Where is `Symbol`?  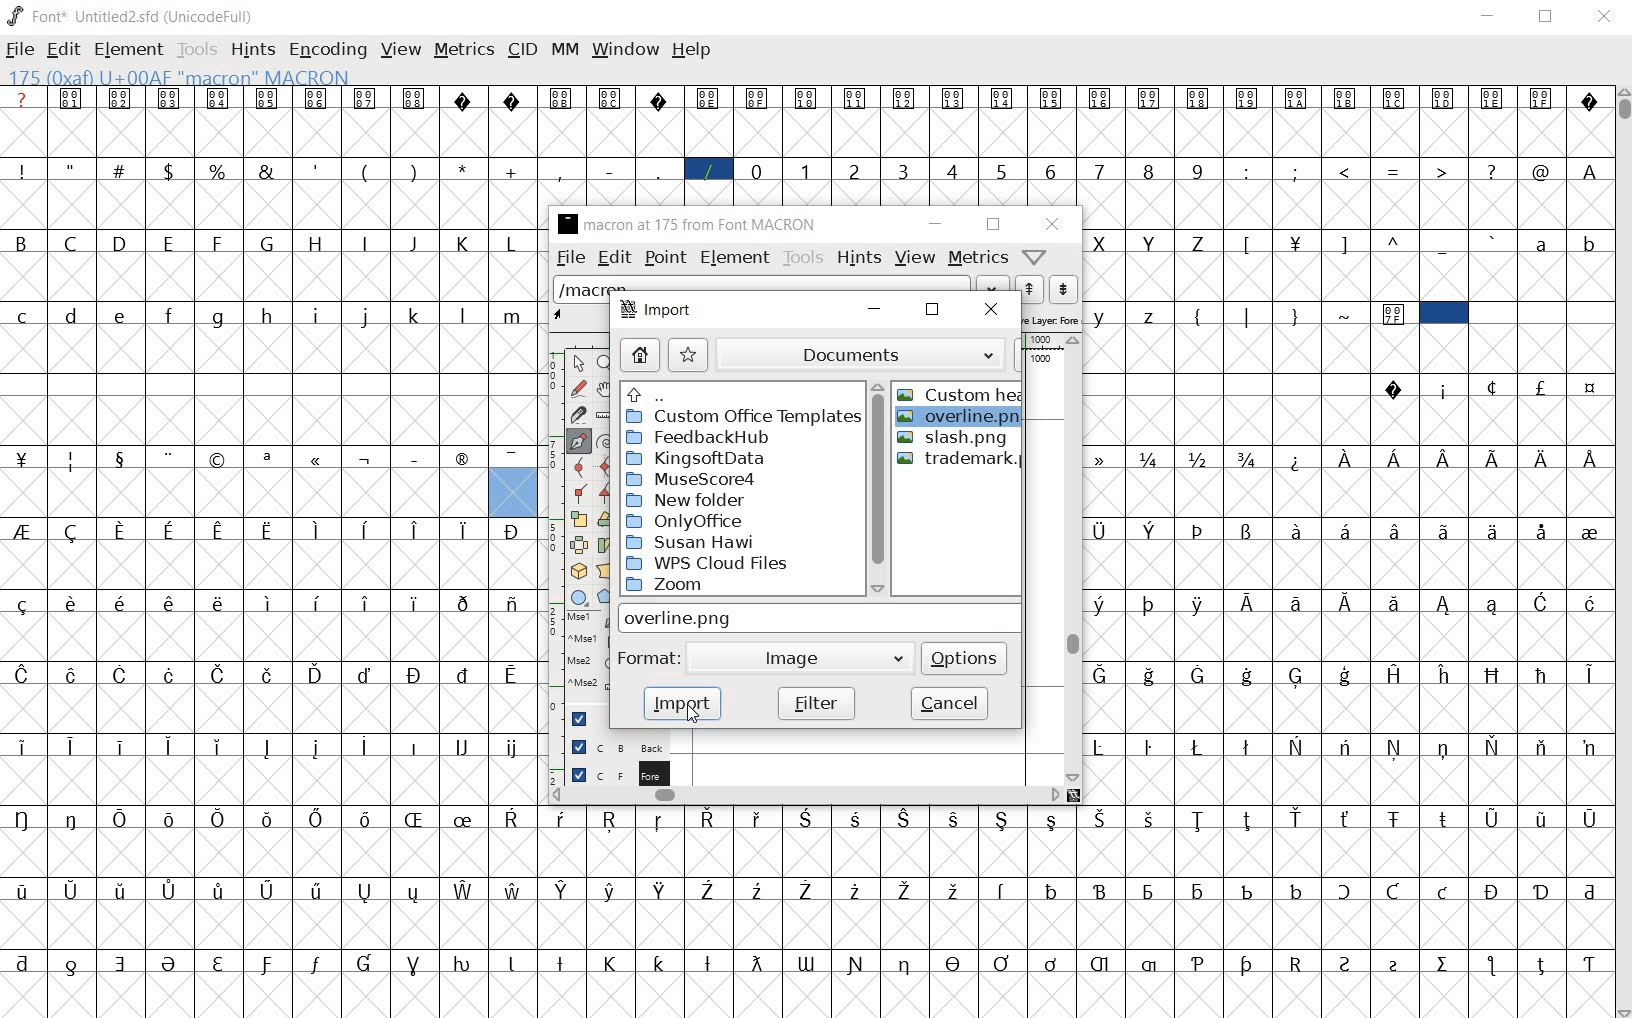 Symbol is located at coordinates (757, 98).